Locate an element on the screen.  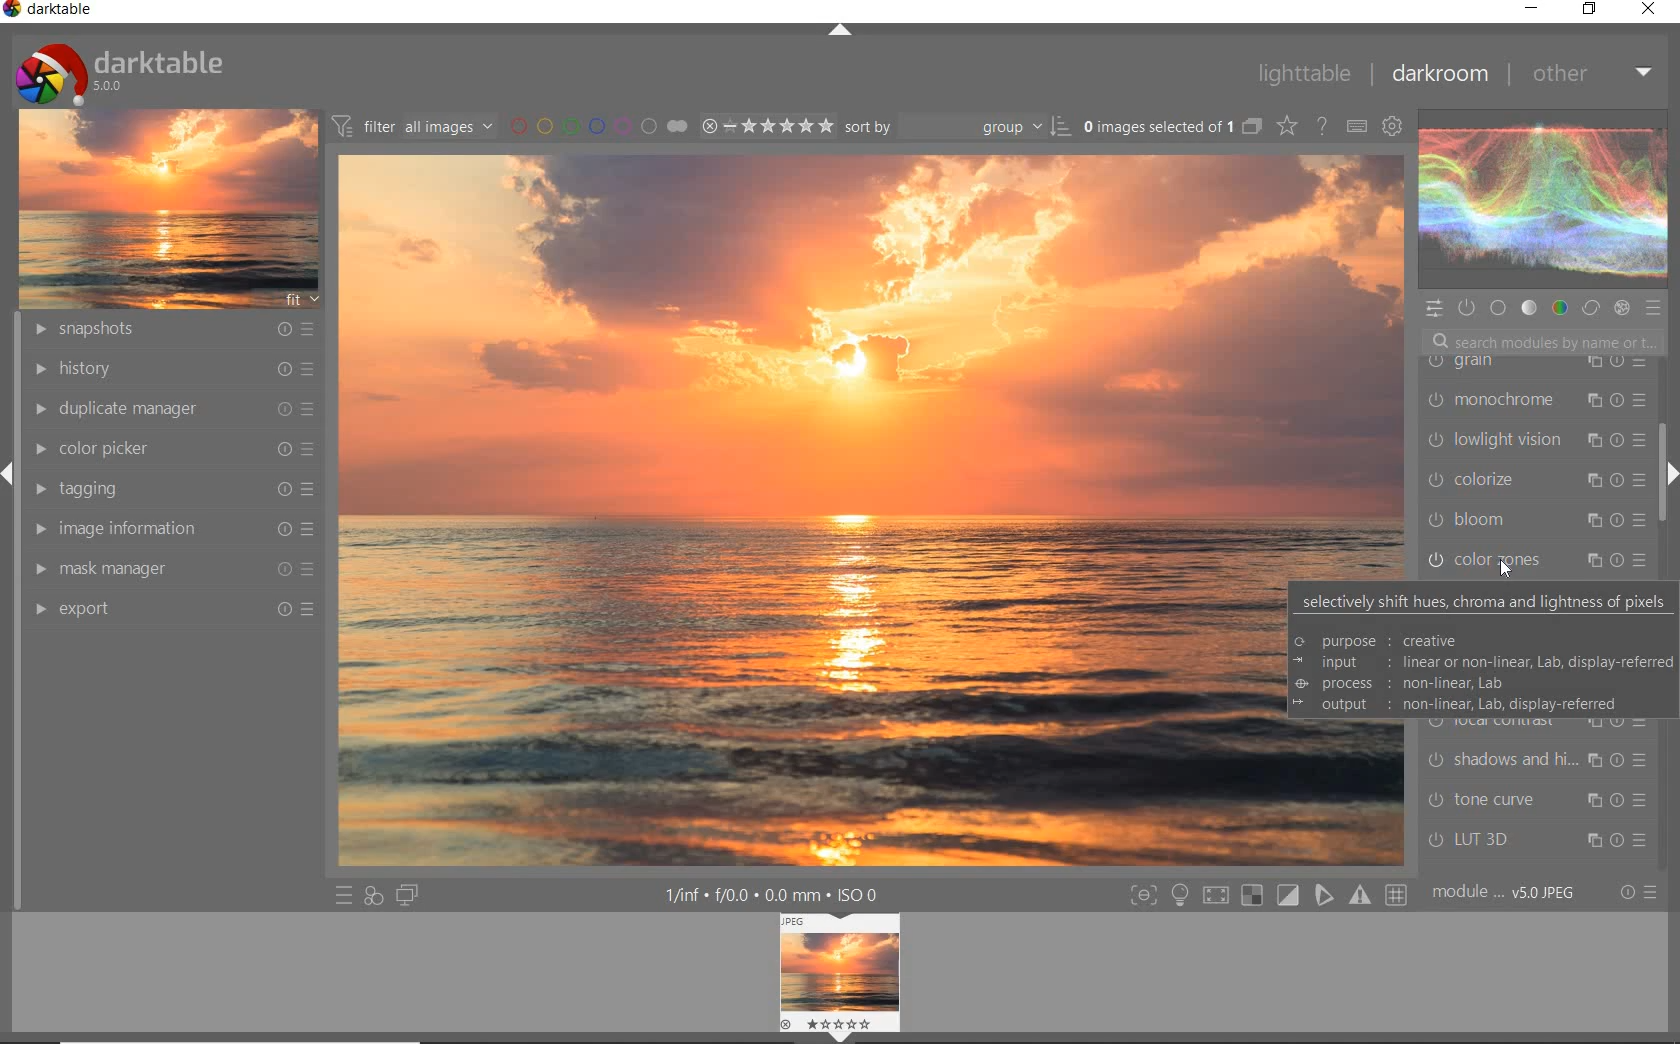
FITER BY COLOR LABEL is located at coordinates (597, 125).